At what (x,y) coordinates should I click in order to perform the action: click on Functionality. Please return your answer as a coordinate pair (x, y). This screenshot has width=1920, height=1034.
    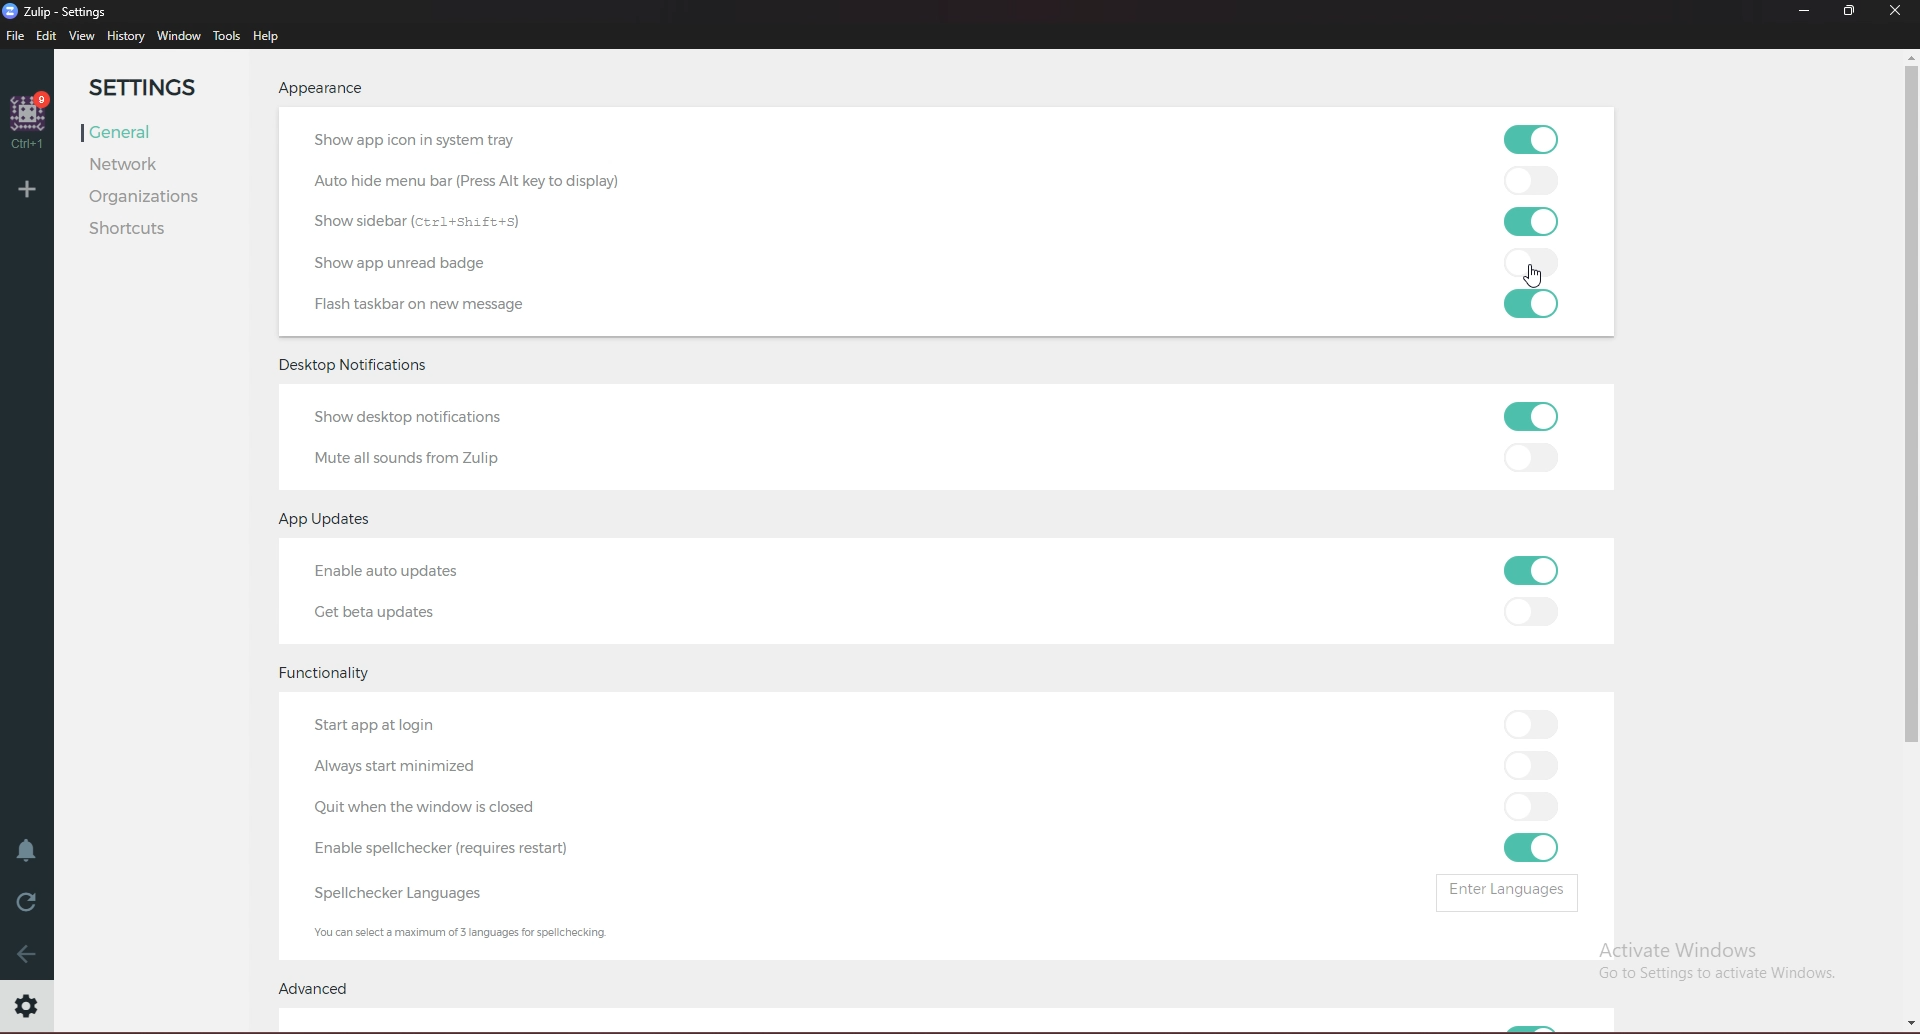
    Looking at the image, I should click on (328, 676).